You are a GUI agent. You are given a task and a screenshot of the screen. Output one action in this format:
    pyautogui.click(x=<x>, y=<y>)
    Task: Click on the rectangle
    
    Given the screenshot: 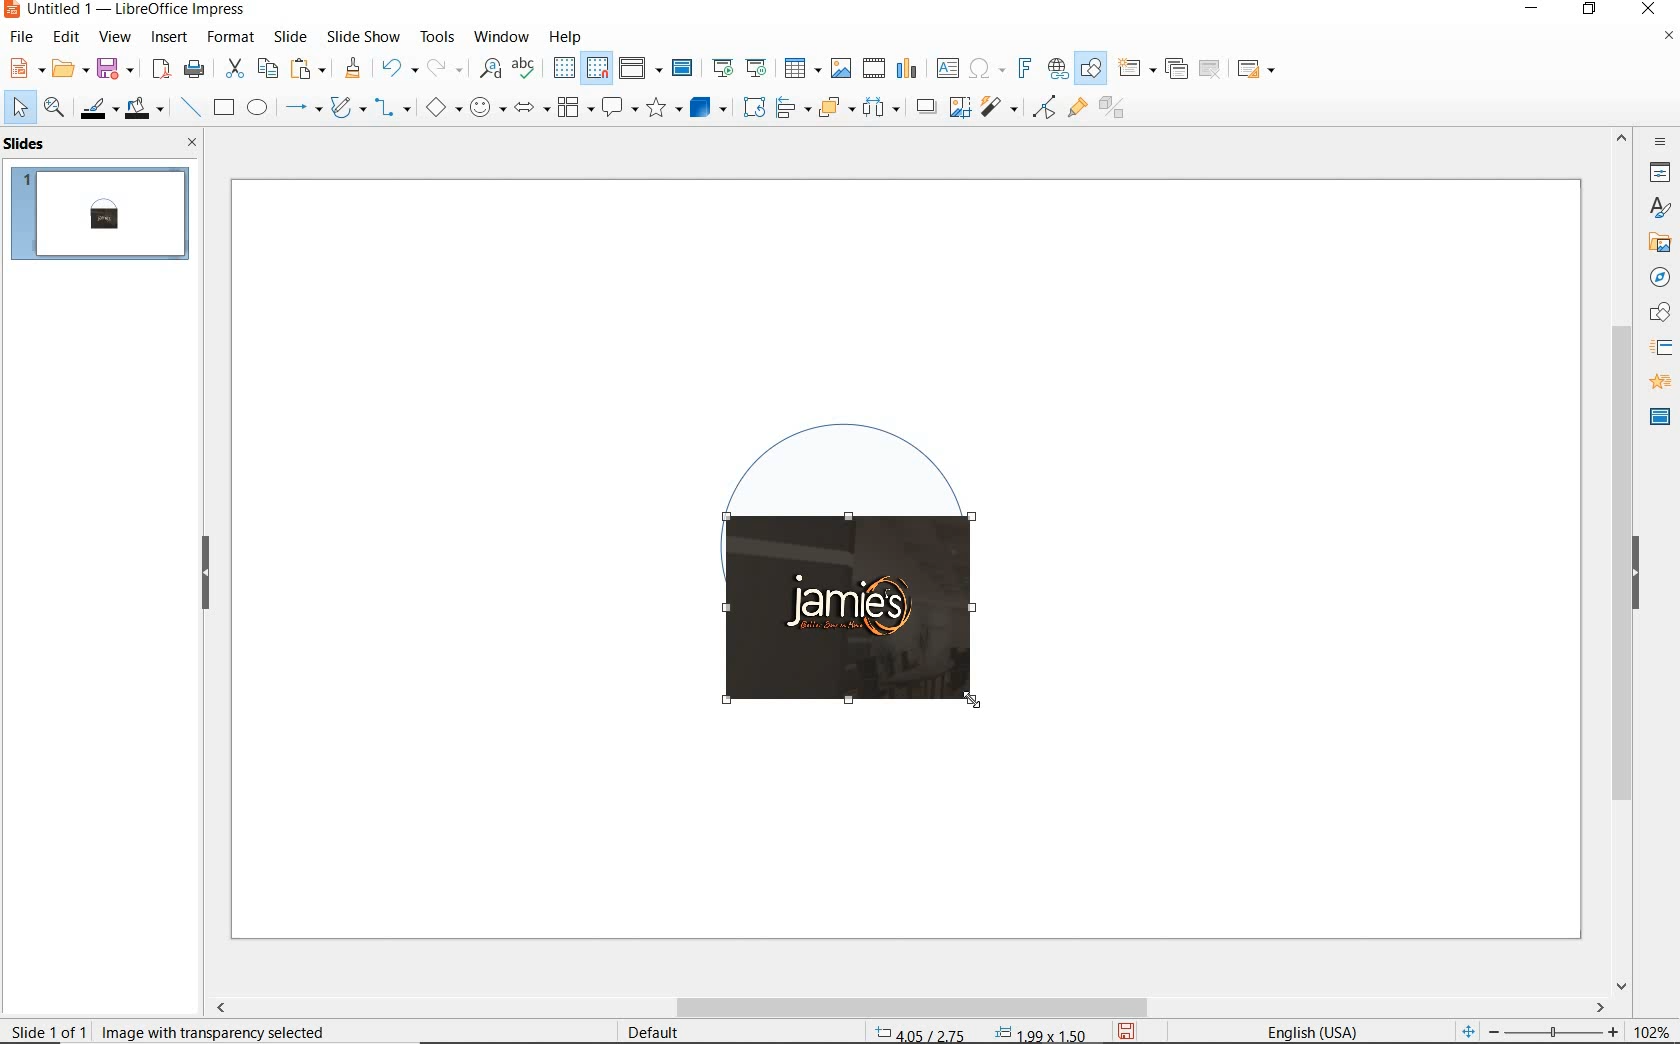 What is the action you would take?
    pyautogui.click(x=222, y=109)
    